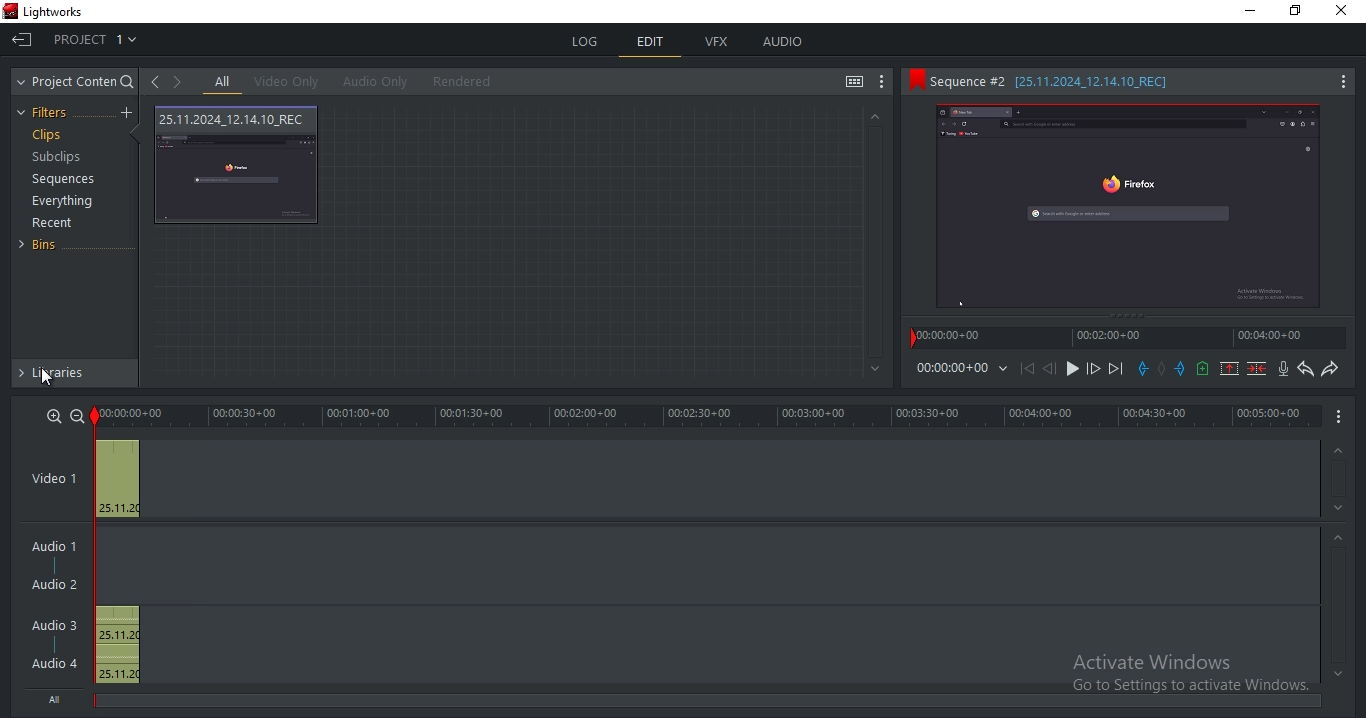  Describe the element at coordinates (155, 82) in the screenshot. I see `open previous clip` at that location.